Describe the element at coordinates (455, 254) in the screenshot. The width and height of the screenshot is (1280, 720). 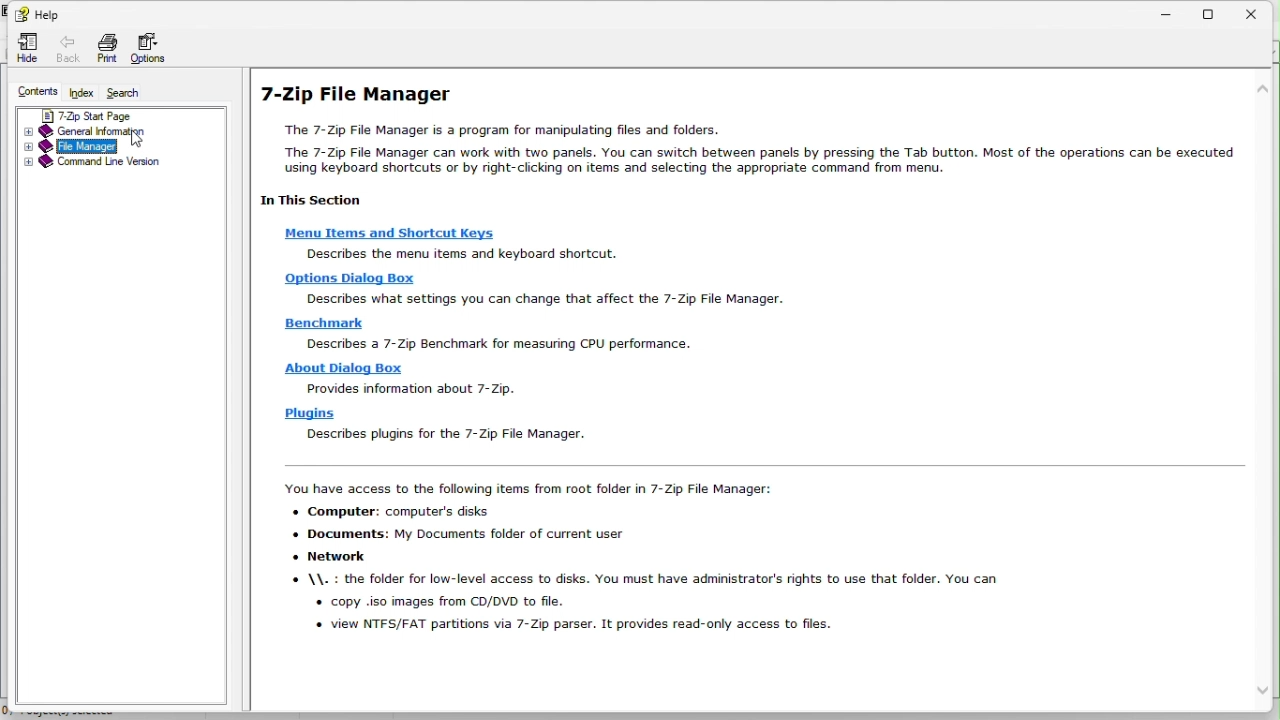
I see `describe the Menu items and shortcut keys` at that location.